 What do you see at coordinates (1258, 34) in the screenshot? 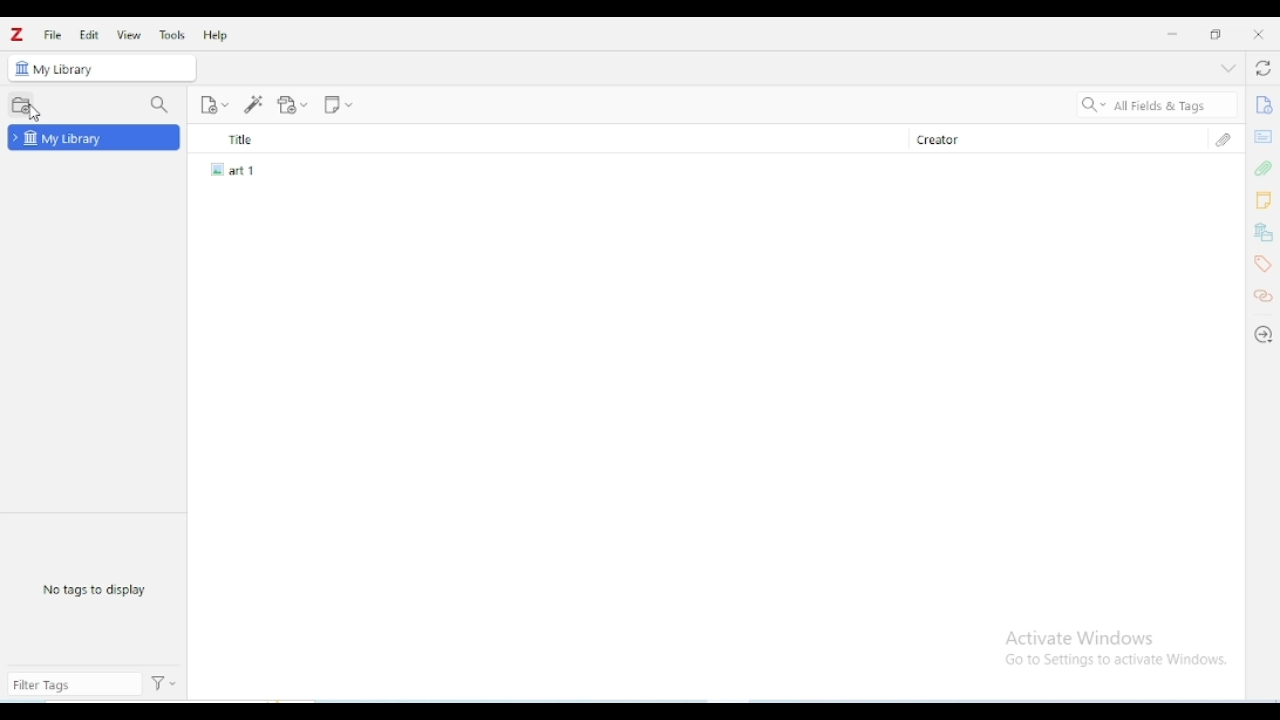
I see `close` at bounding box center [1258, 34].